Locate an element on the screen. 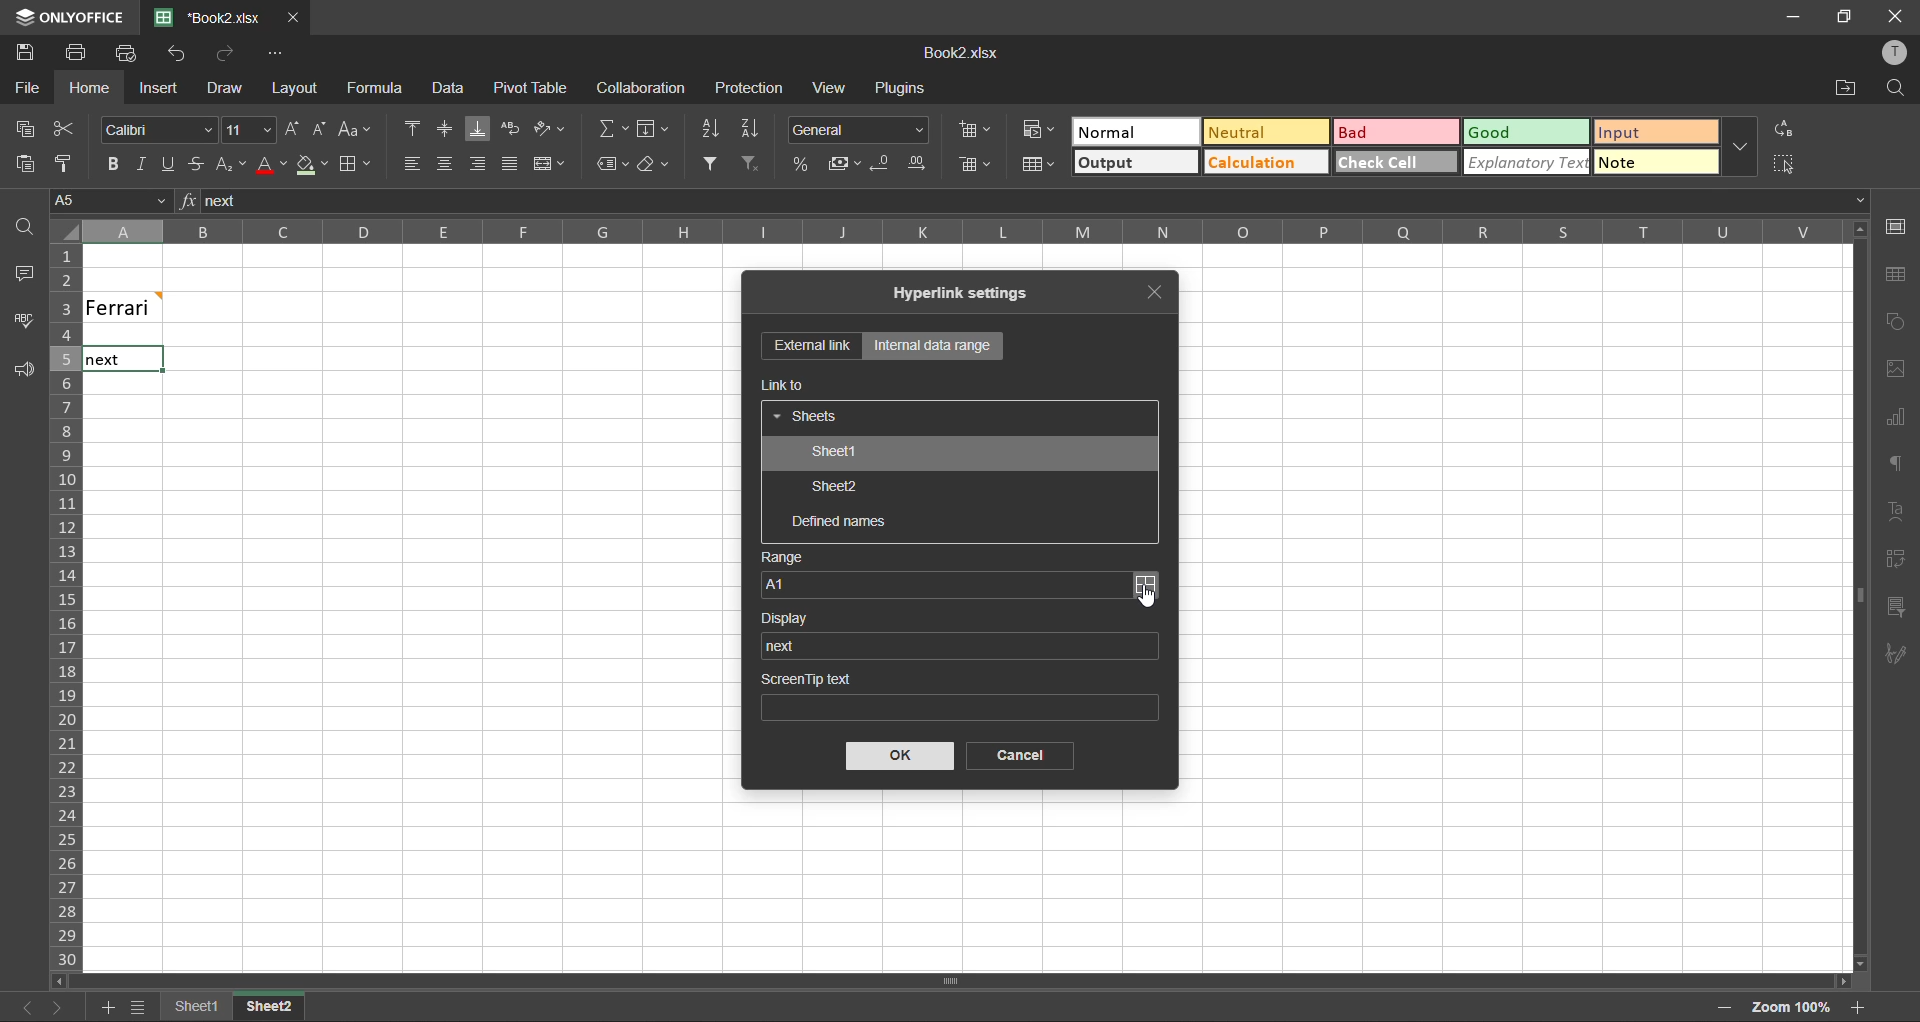  font color is located at coordinates (270, 165).